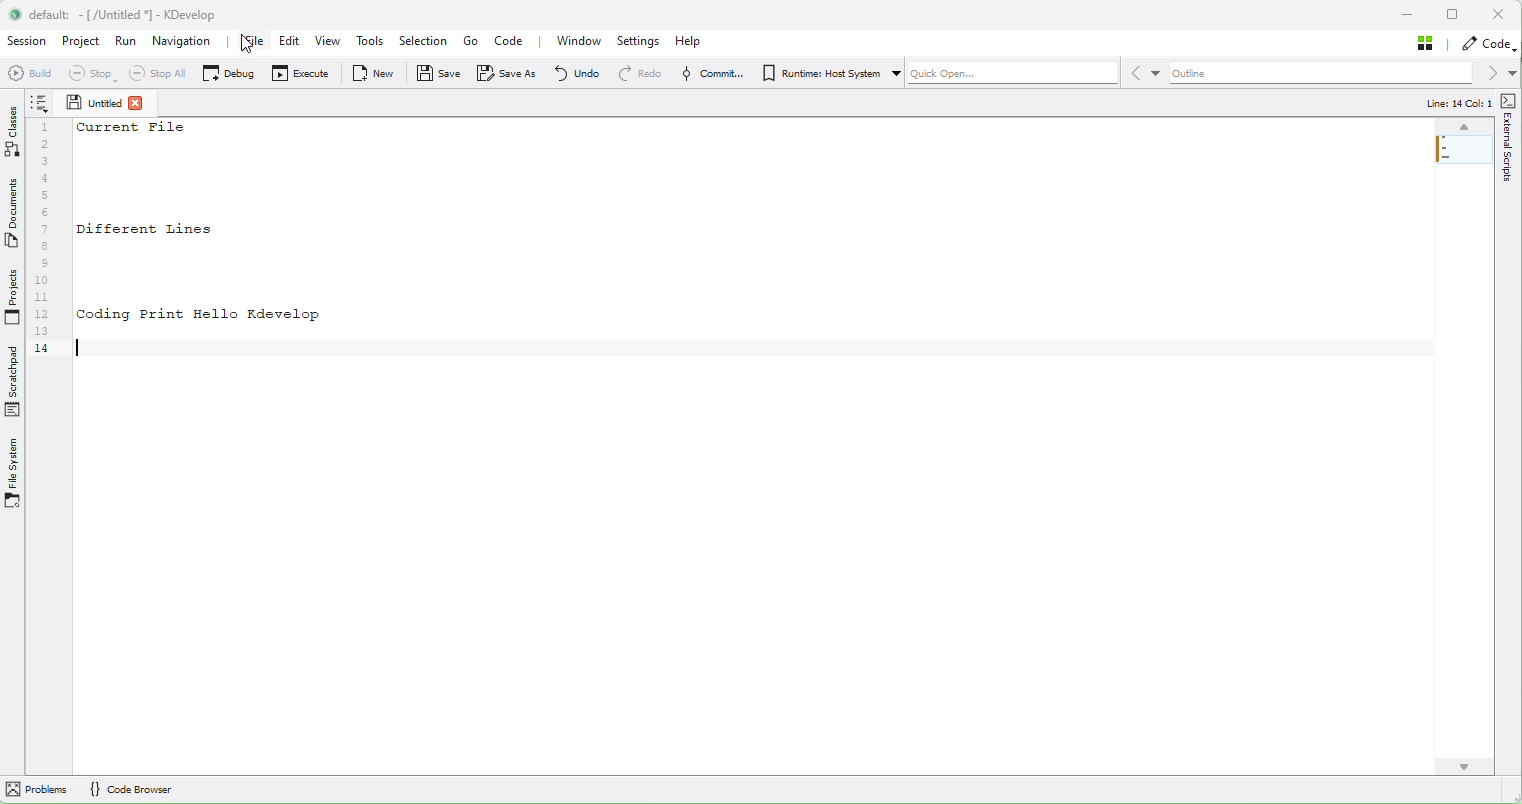 The width and height of the screenshot is (1522, 804). Describe the element at coordinates (36, 788) in the screenshot. I see `problem` at that location.